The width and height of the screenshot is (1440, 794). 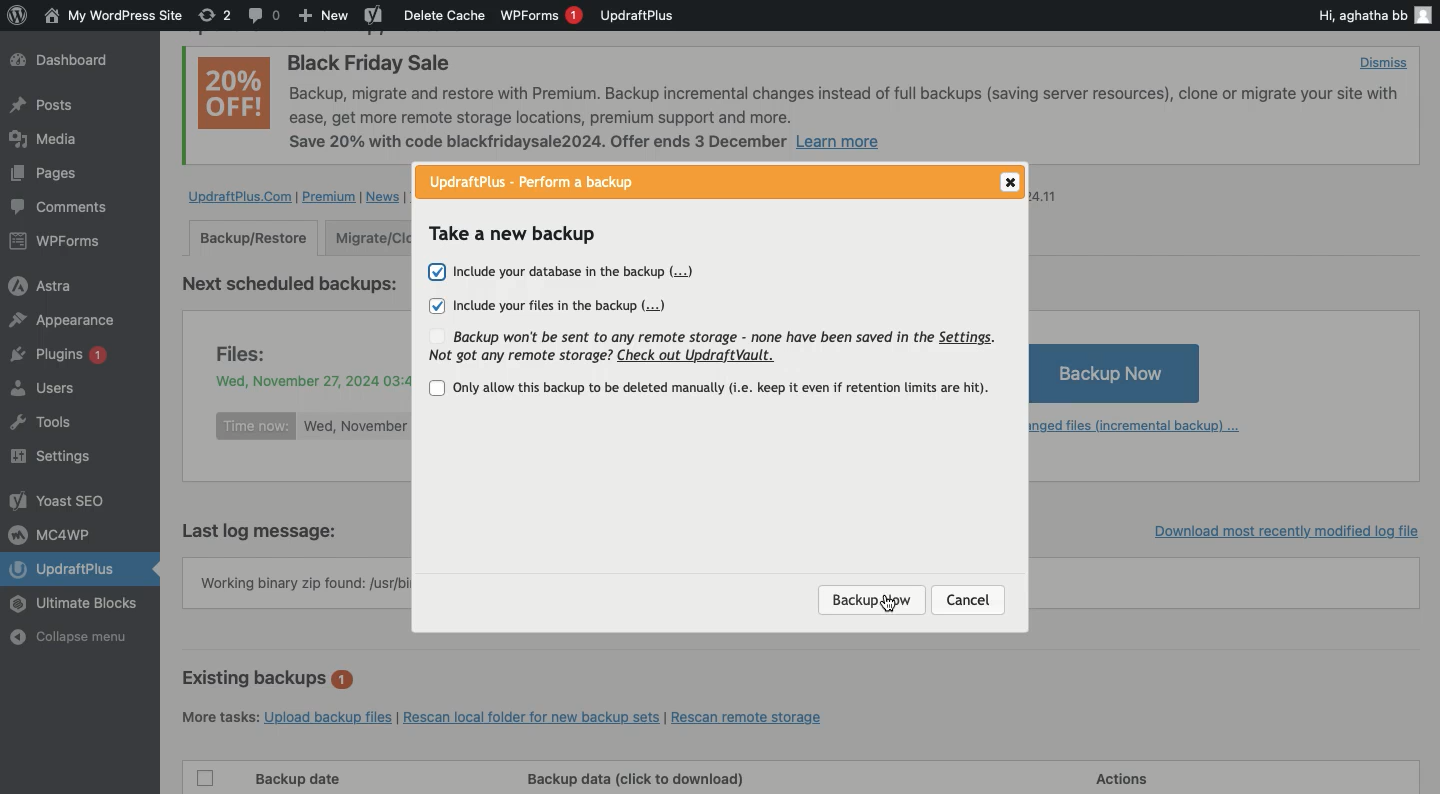 I want to click on Backup won't be sent to any remote storage - none have been saved in the Settings.
Not got any remote storage? Check out UpdraftVault., so click(x=716, y=346).